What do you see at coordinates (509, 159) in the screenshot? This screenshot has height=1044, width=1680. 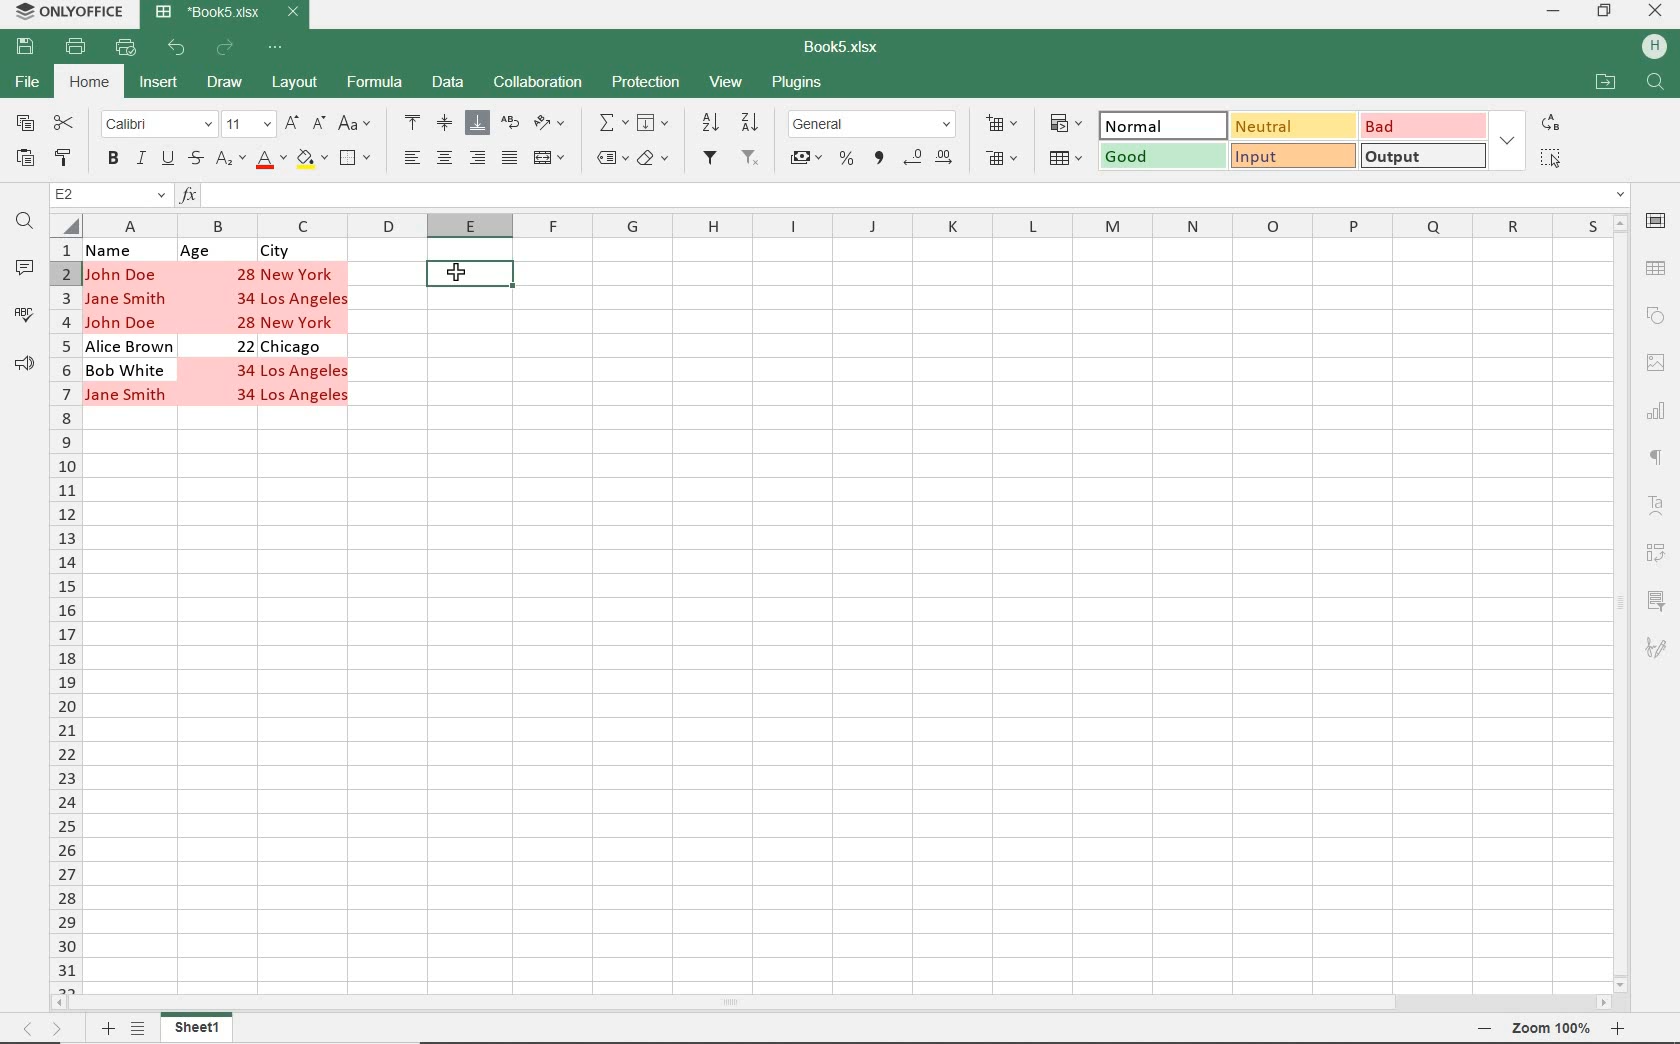 I see `JUSTIFIED` at bounding box center [509, 159].